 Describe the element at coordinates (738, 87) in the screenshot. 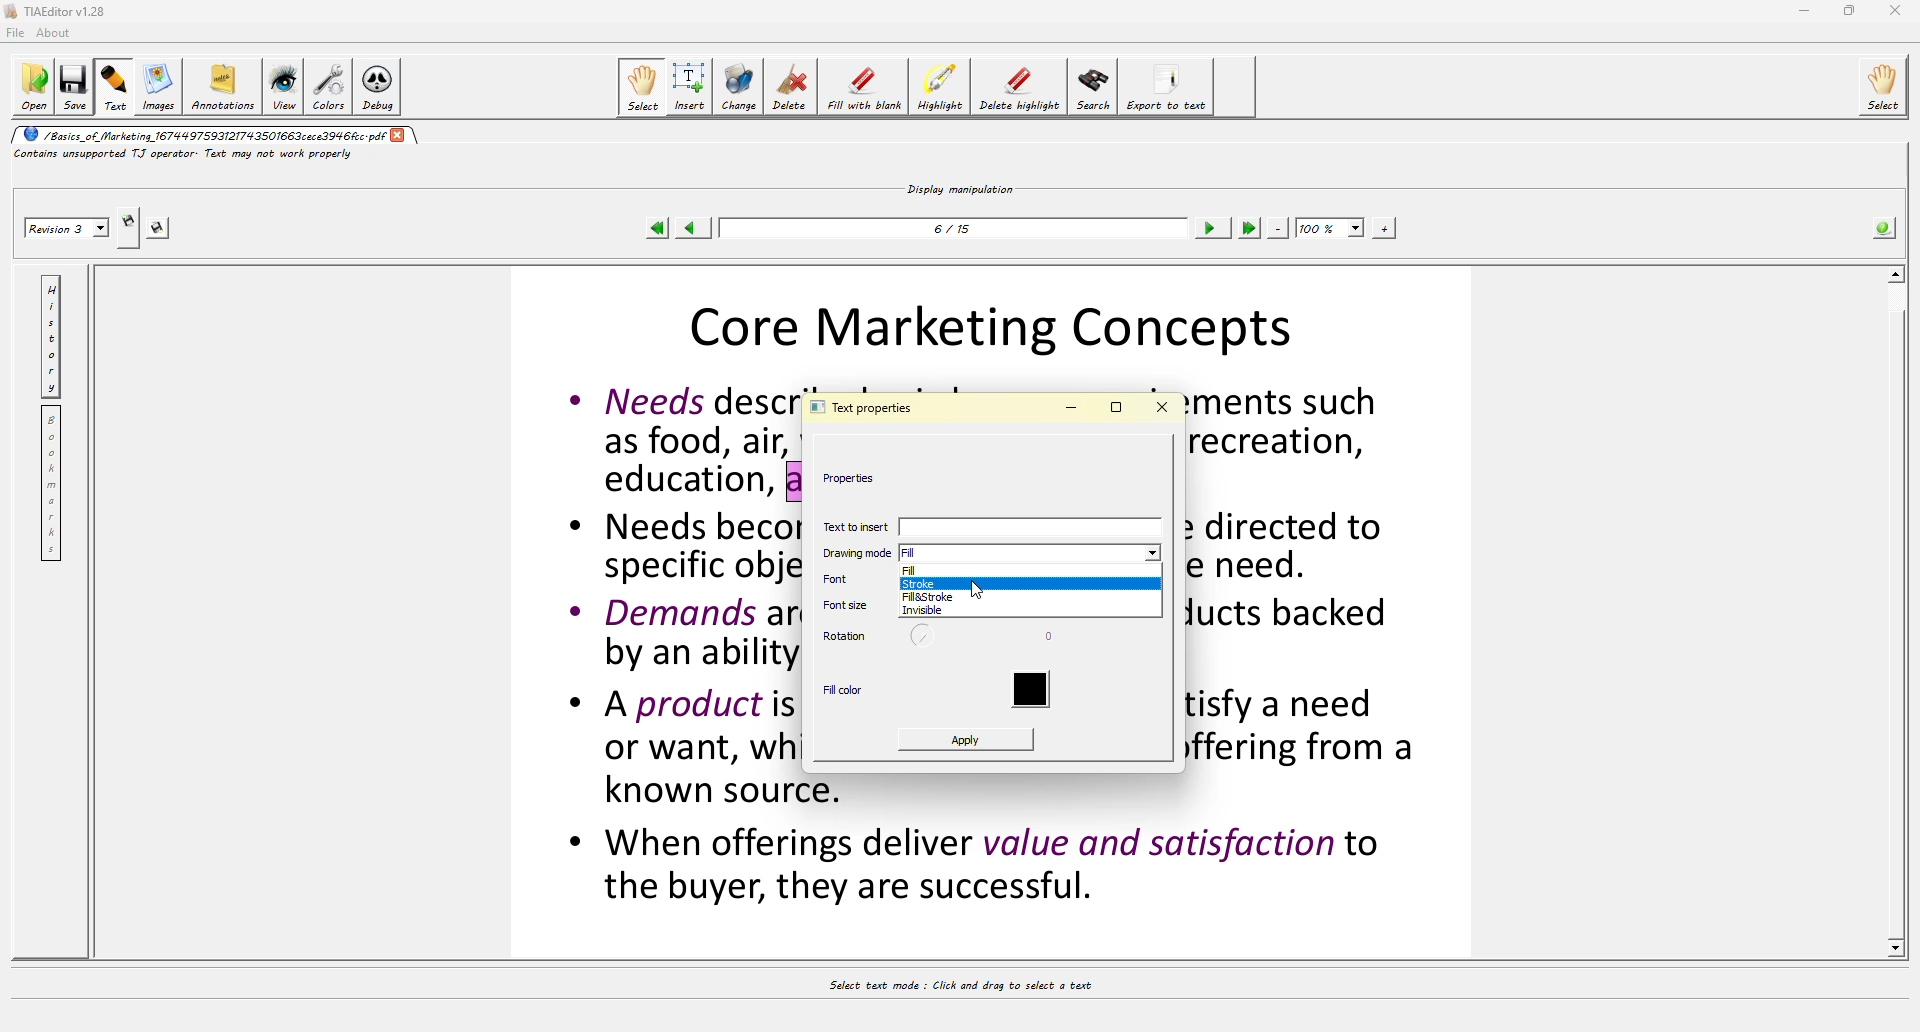

I see `change` at that location.